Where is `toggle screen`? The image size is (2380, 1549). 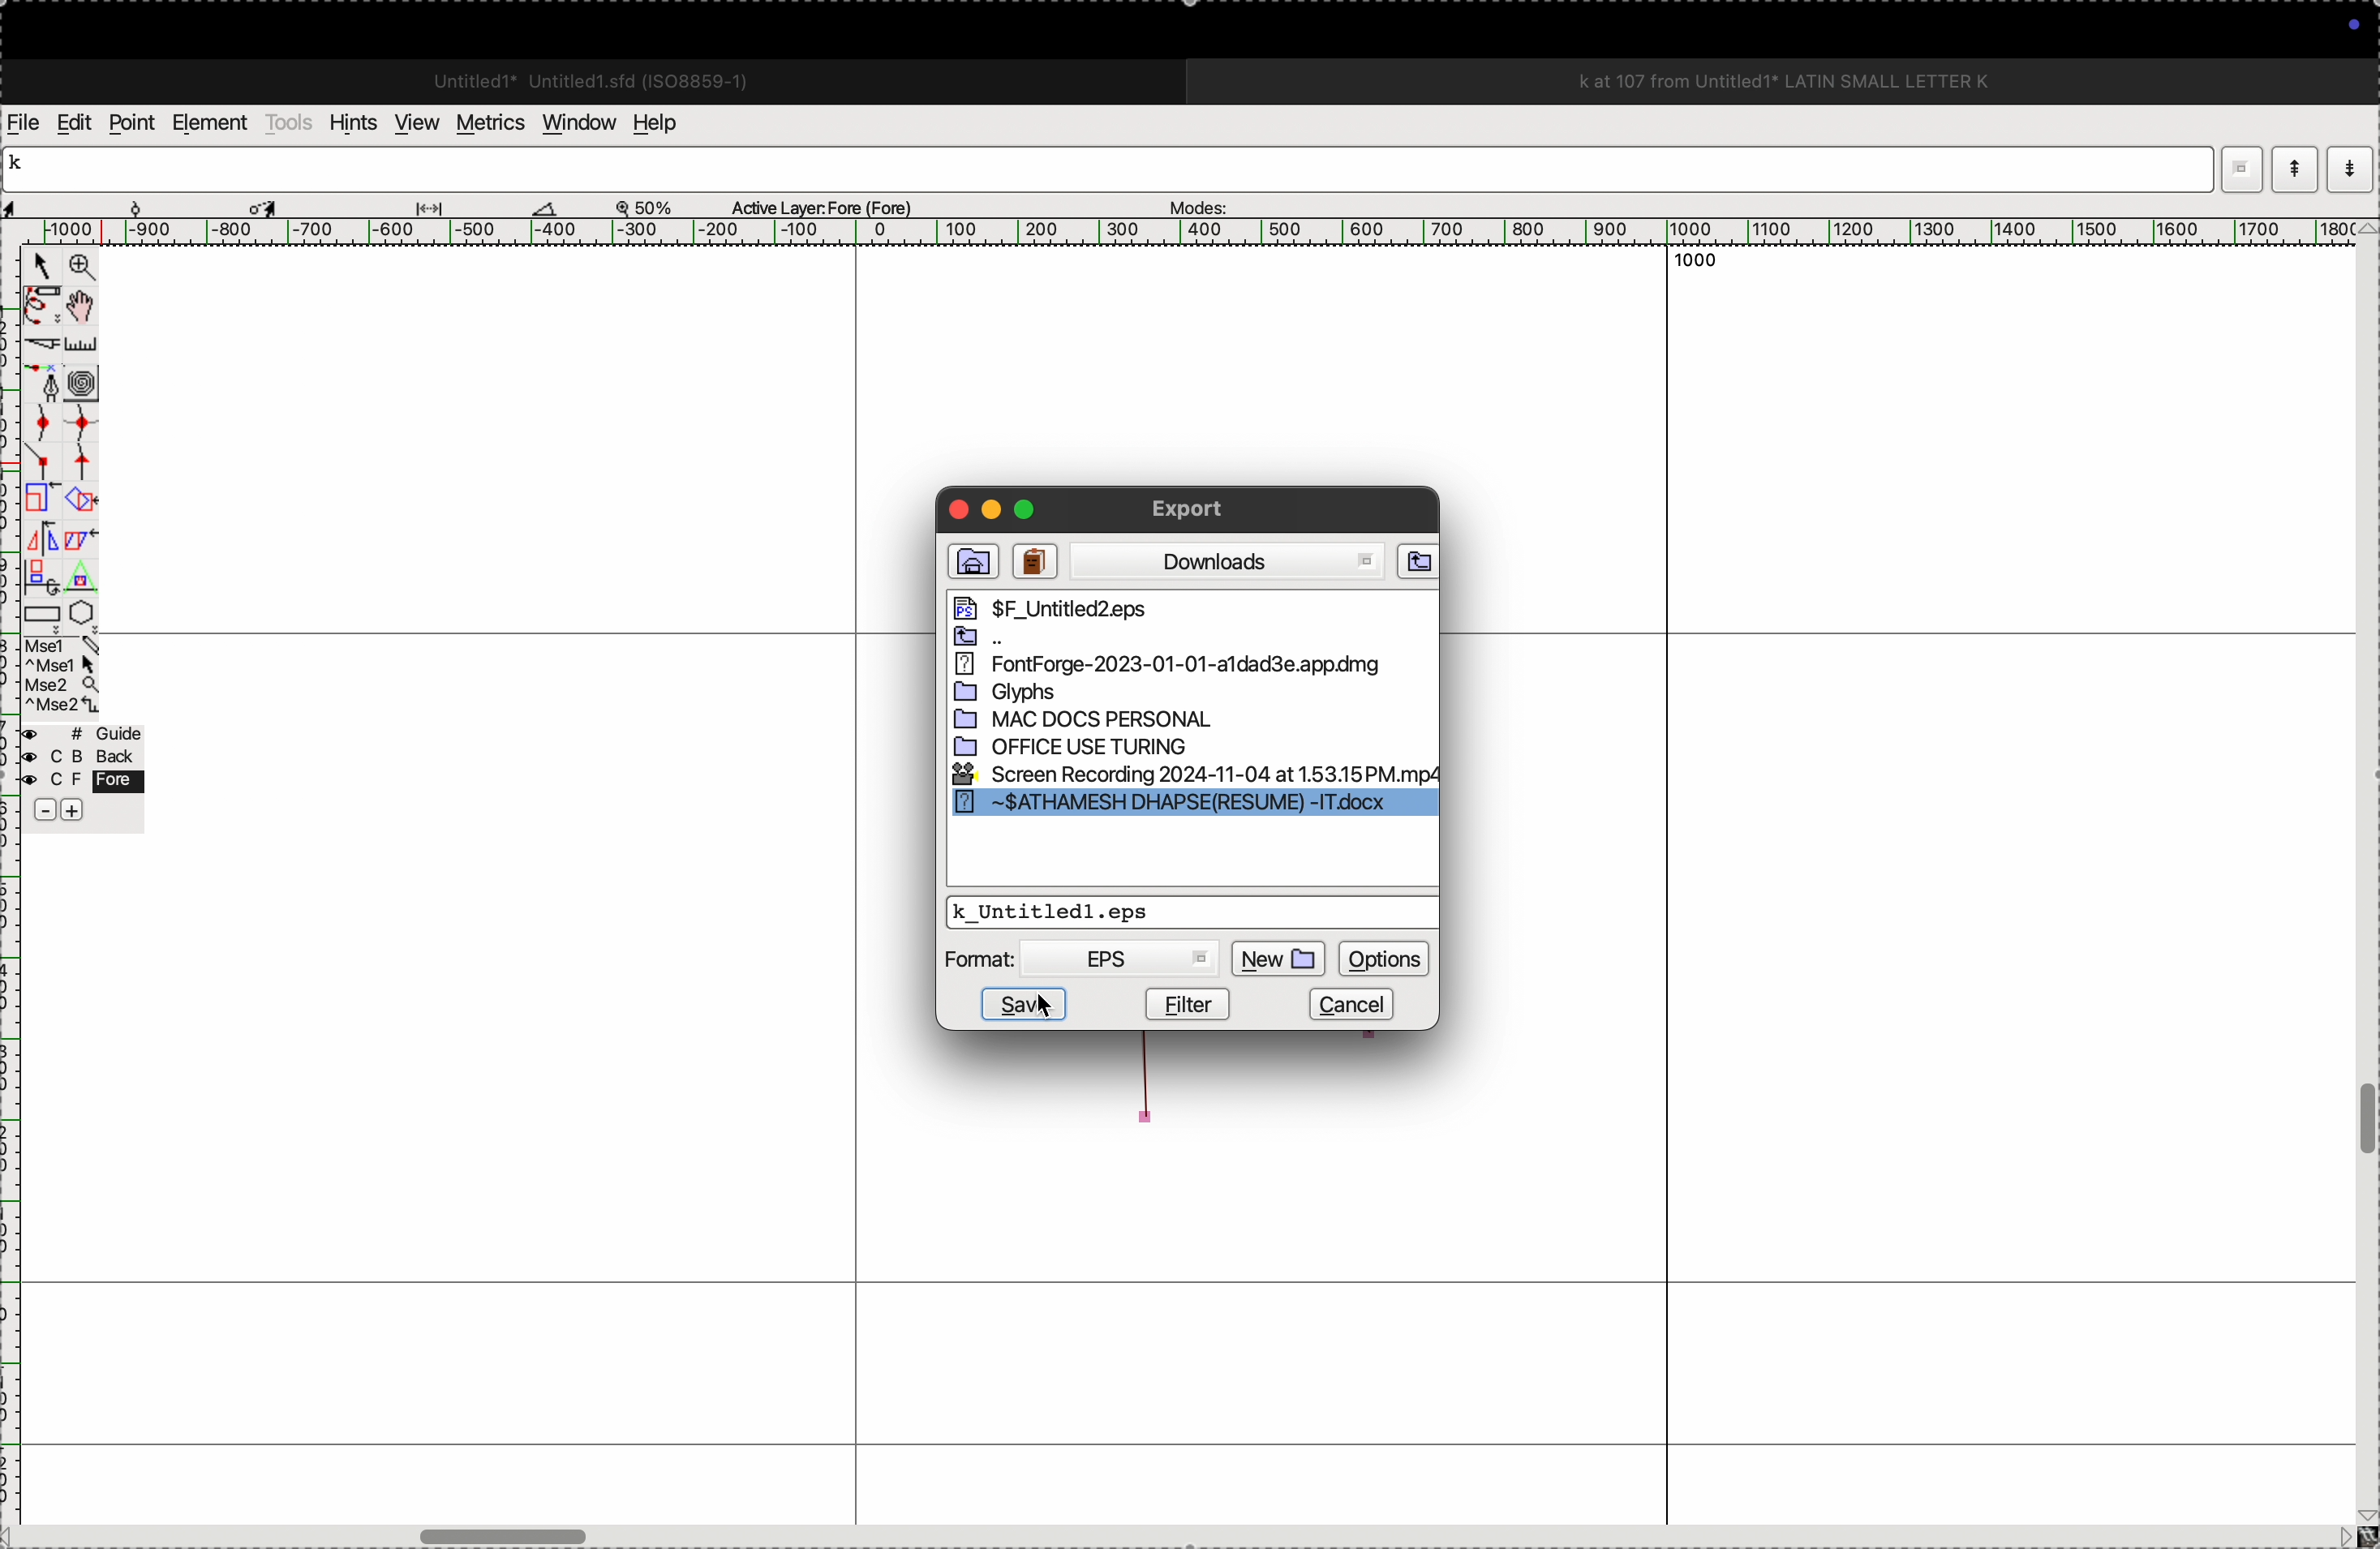 toggle screen is located at coordinates (508, 1534).